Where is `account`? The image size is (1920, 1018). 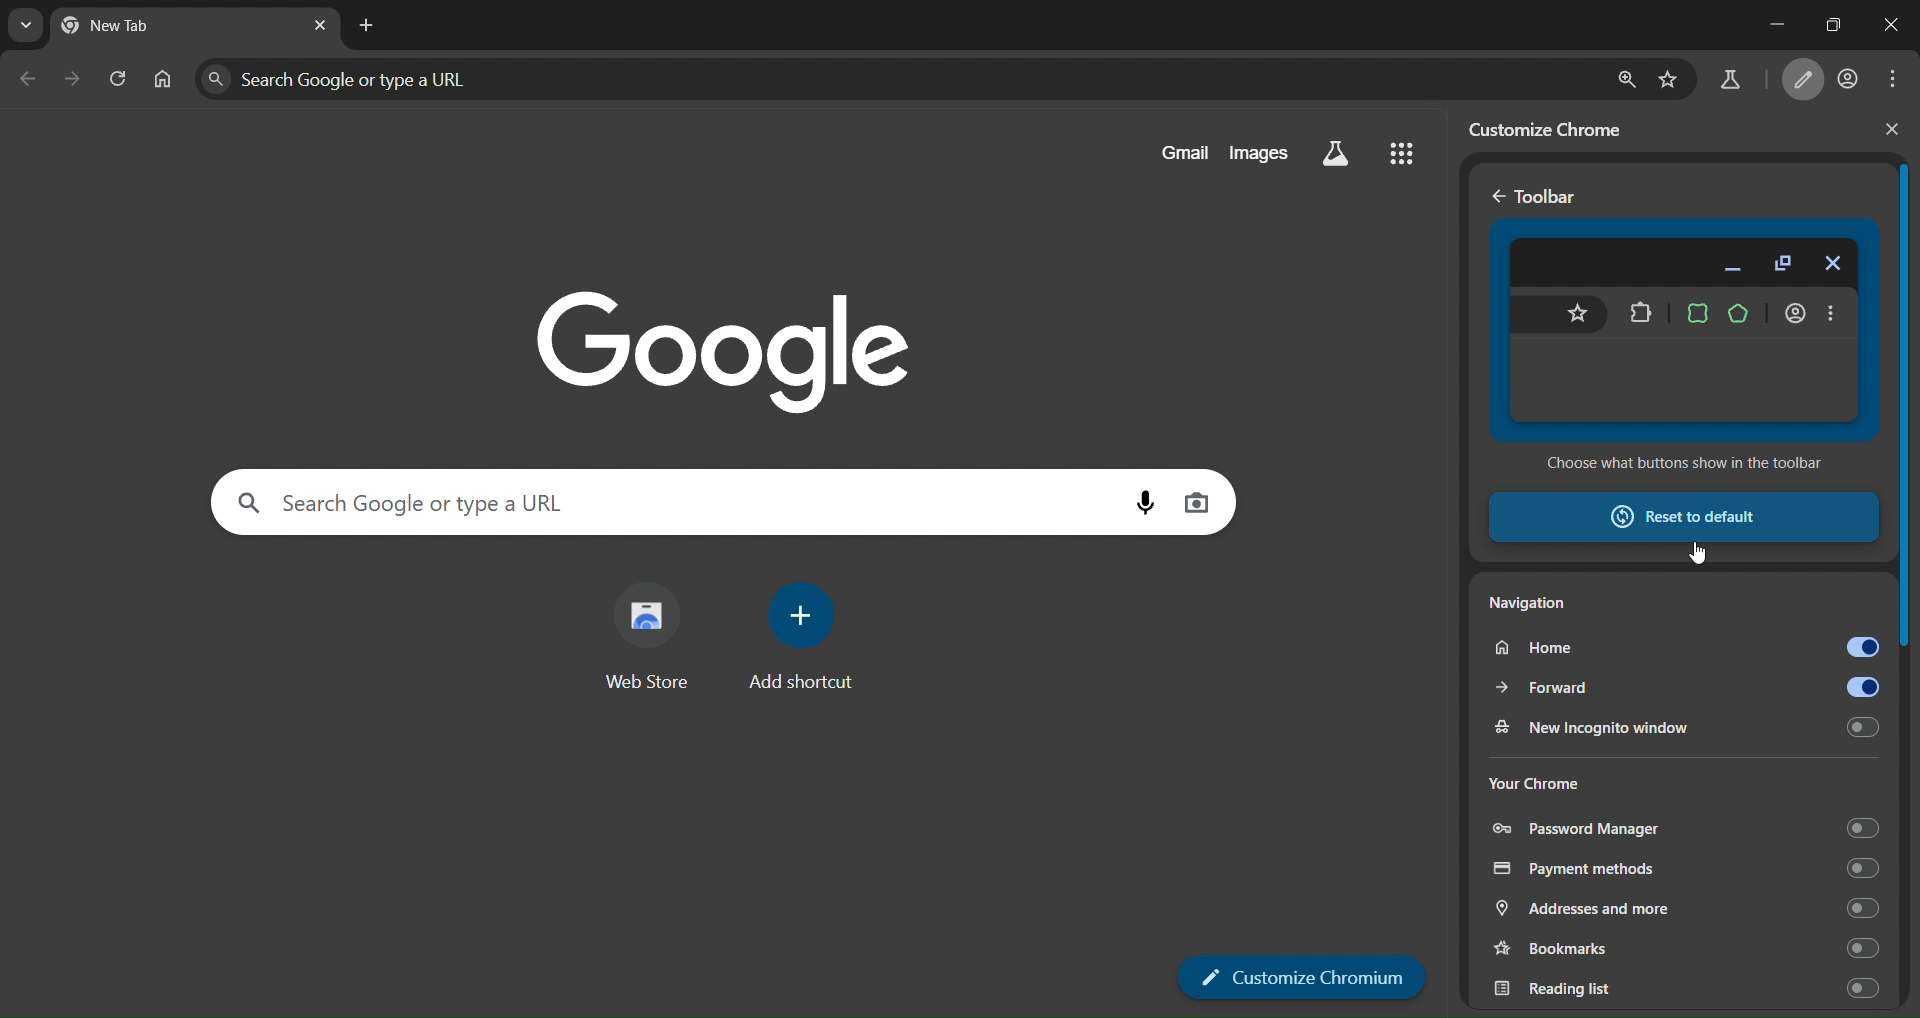
account is located at coordinates (1848, 81).